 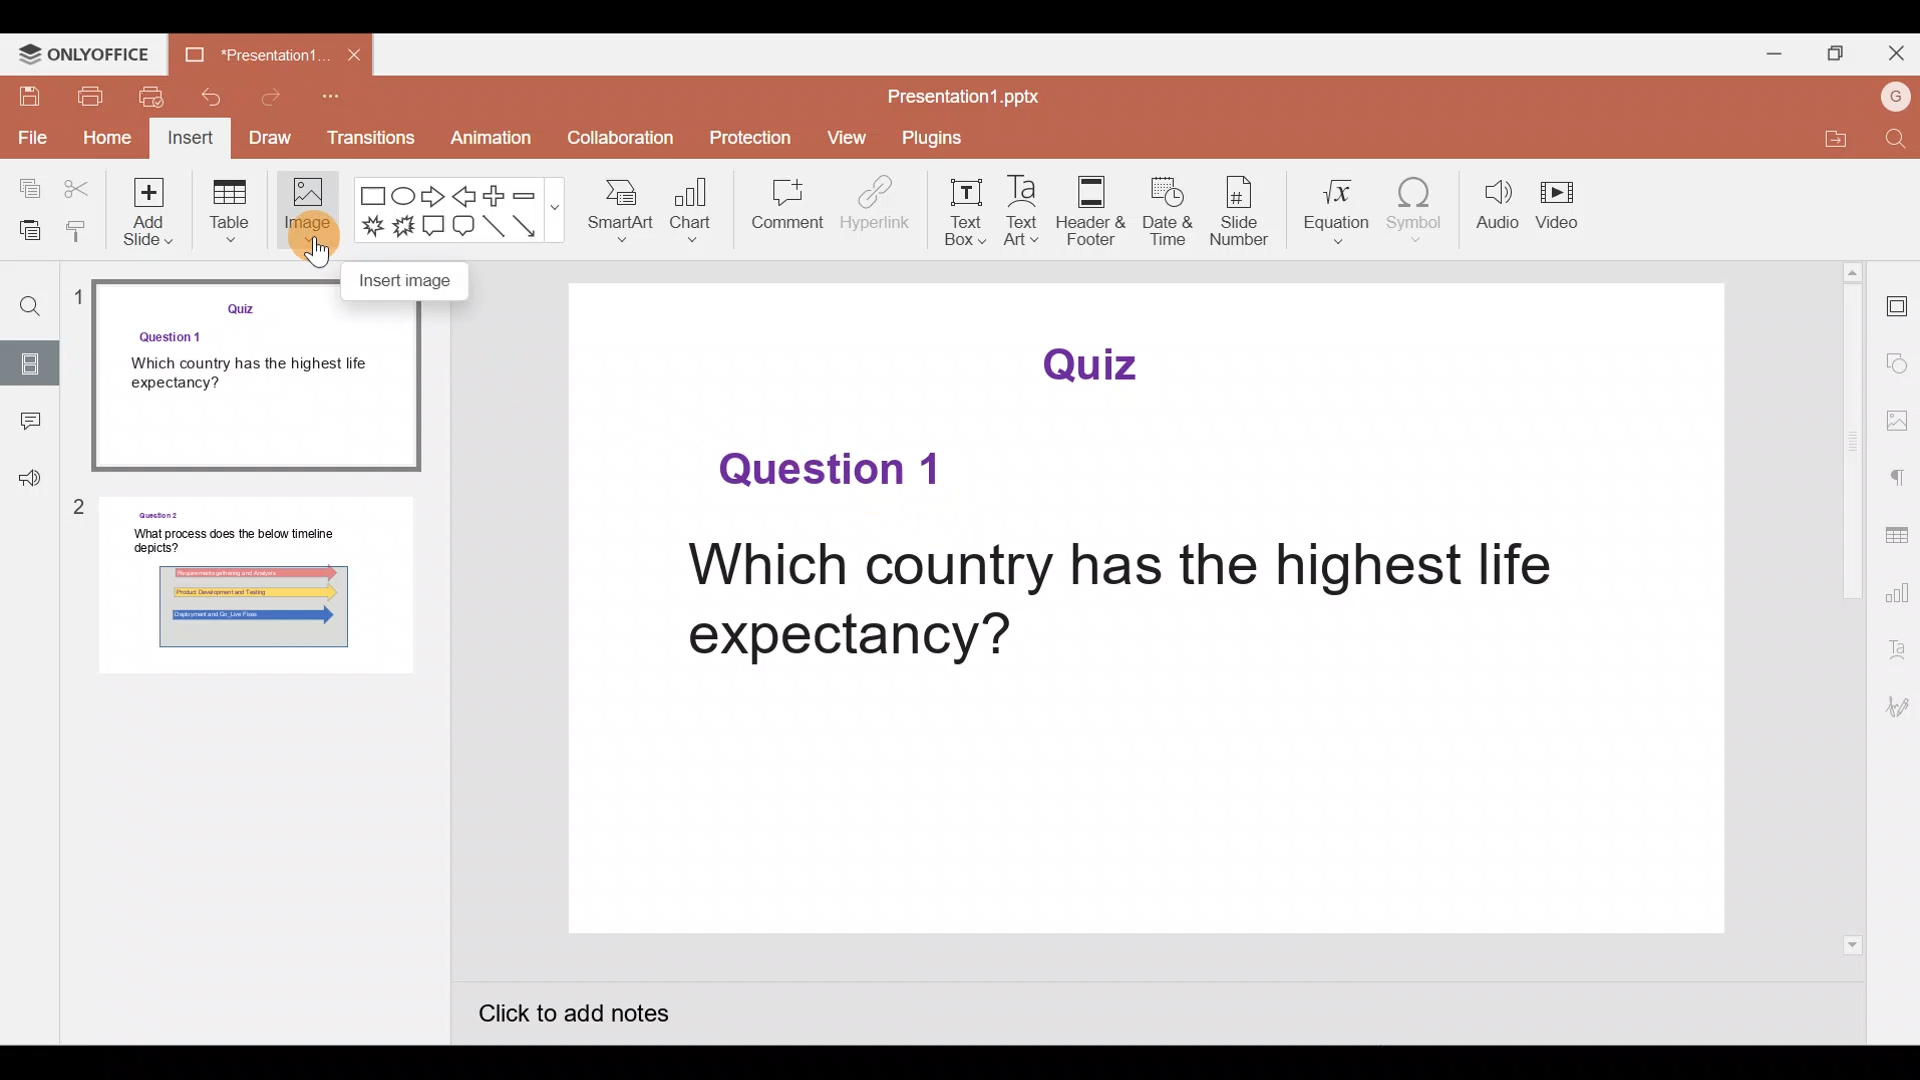 What do you see at coordinates (923, 139) in the screenshot?
I see `Plugins` at bounding box center [923, 139].